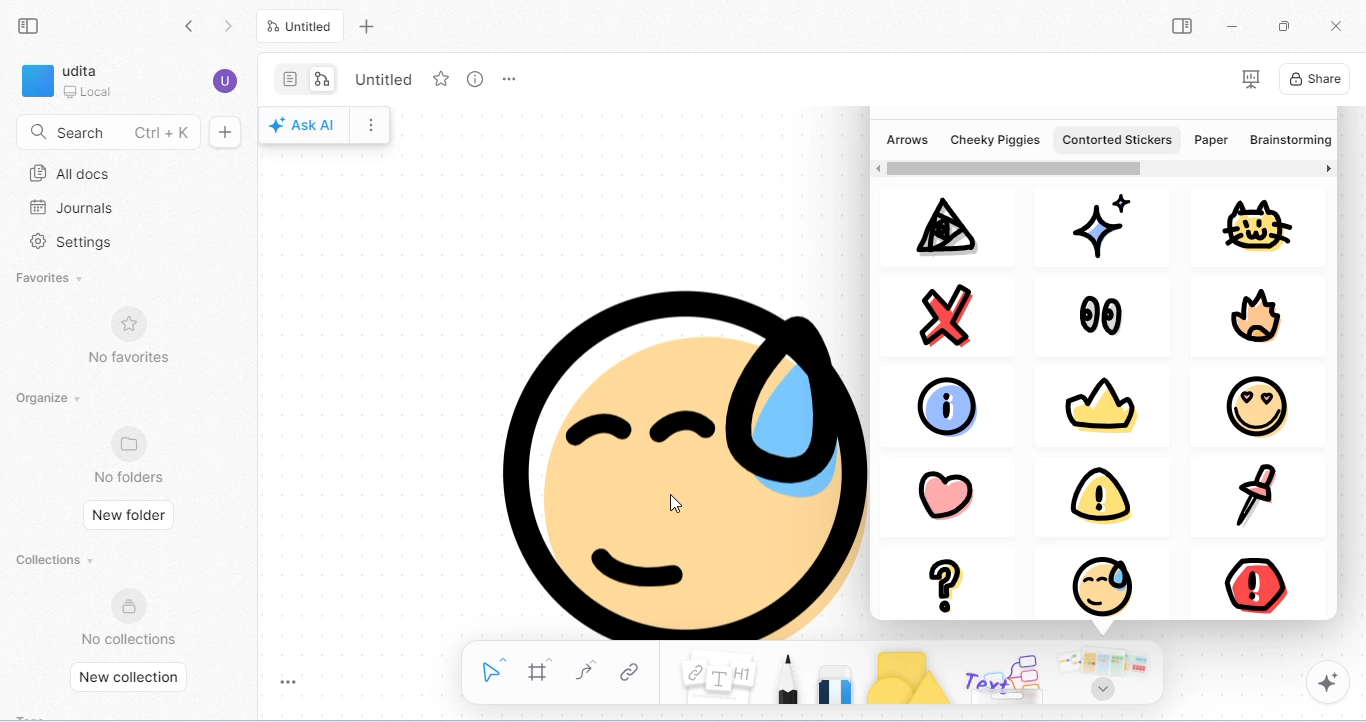 This screenshot has height=722, width=1366. Describe the element at coordinates (662, 461) in the screenshot. I see `emoji is moved` at that location.